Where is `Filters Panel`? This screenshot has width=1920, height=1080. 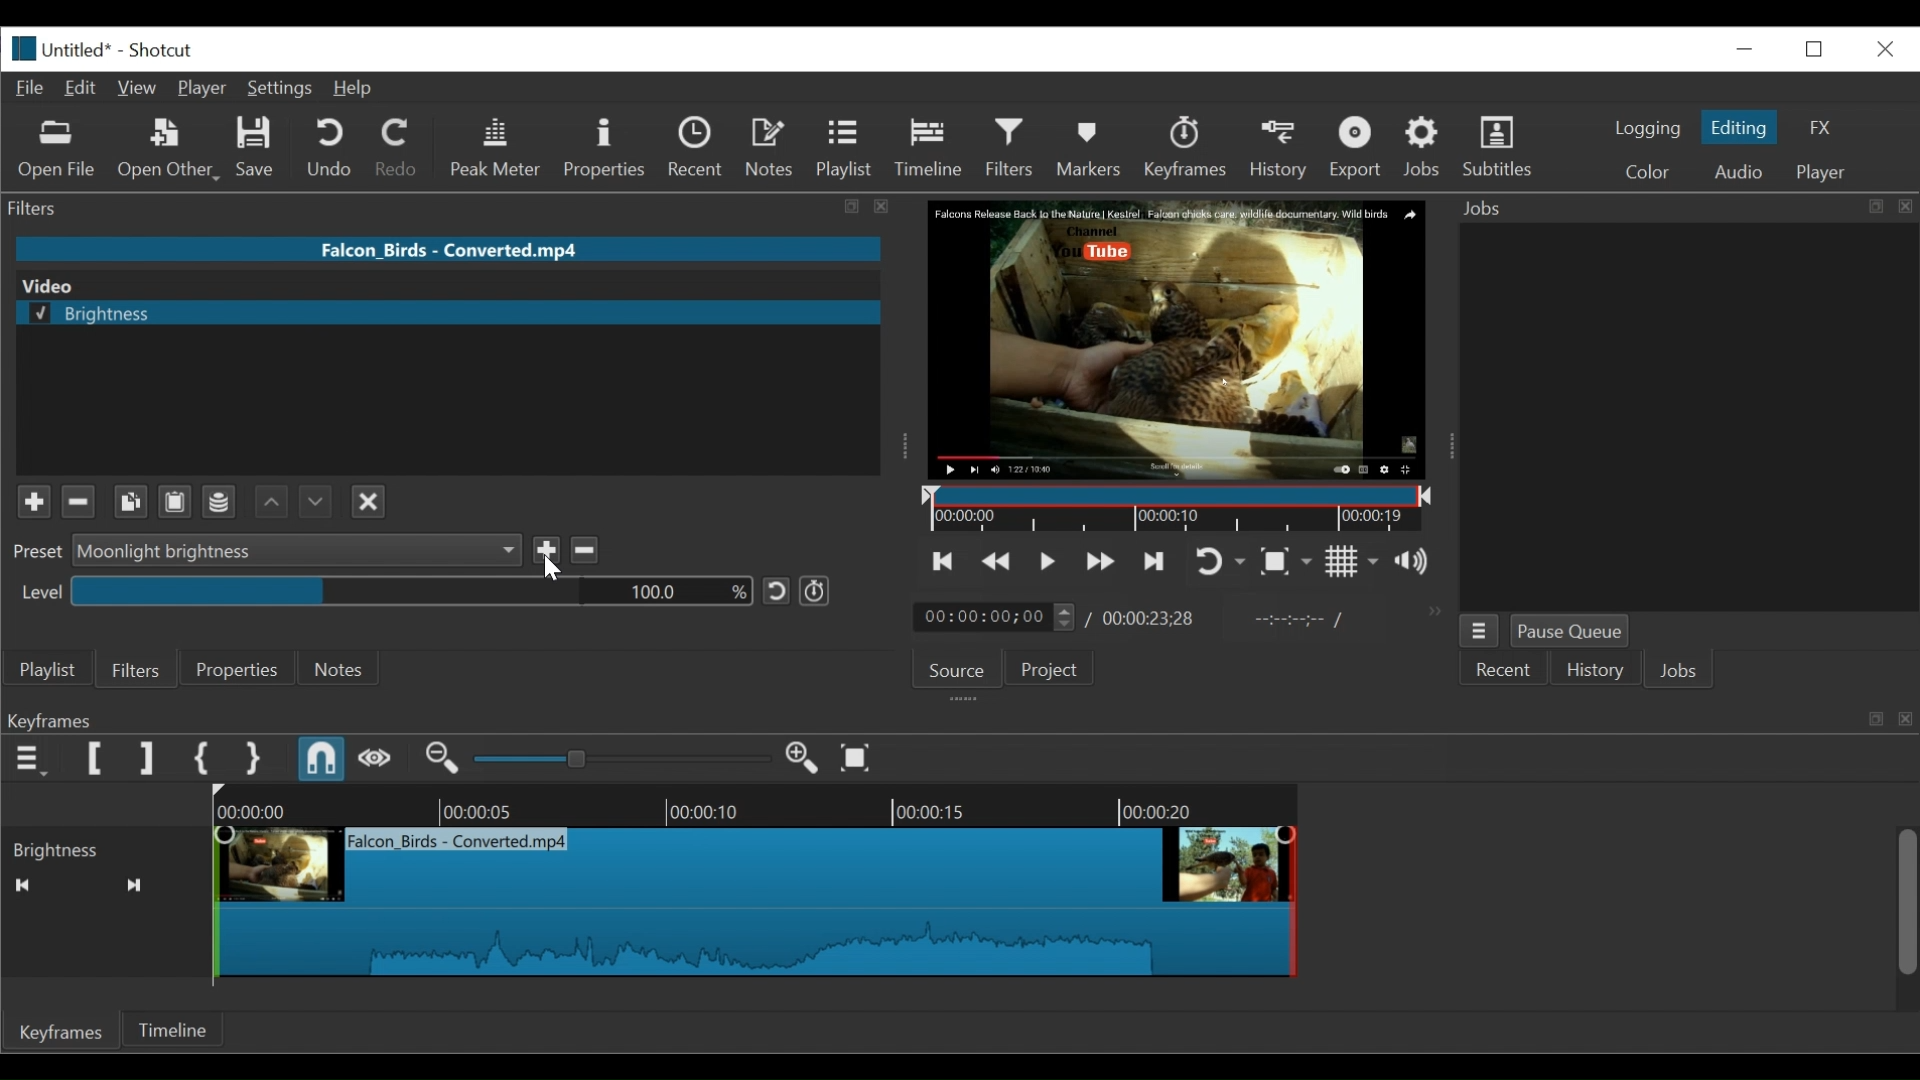 Filters Panel is located at coordinates (454, 209).